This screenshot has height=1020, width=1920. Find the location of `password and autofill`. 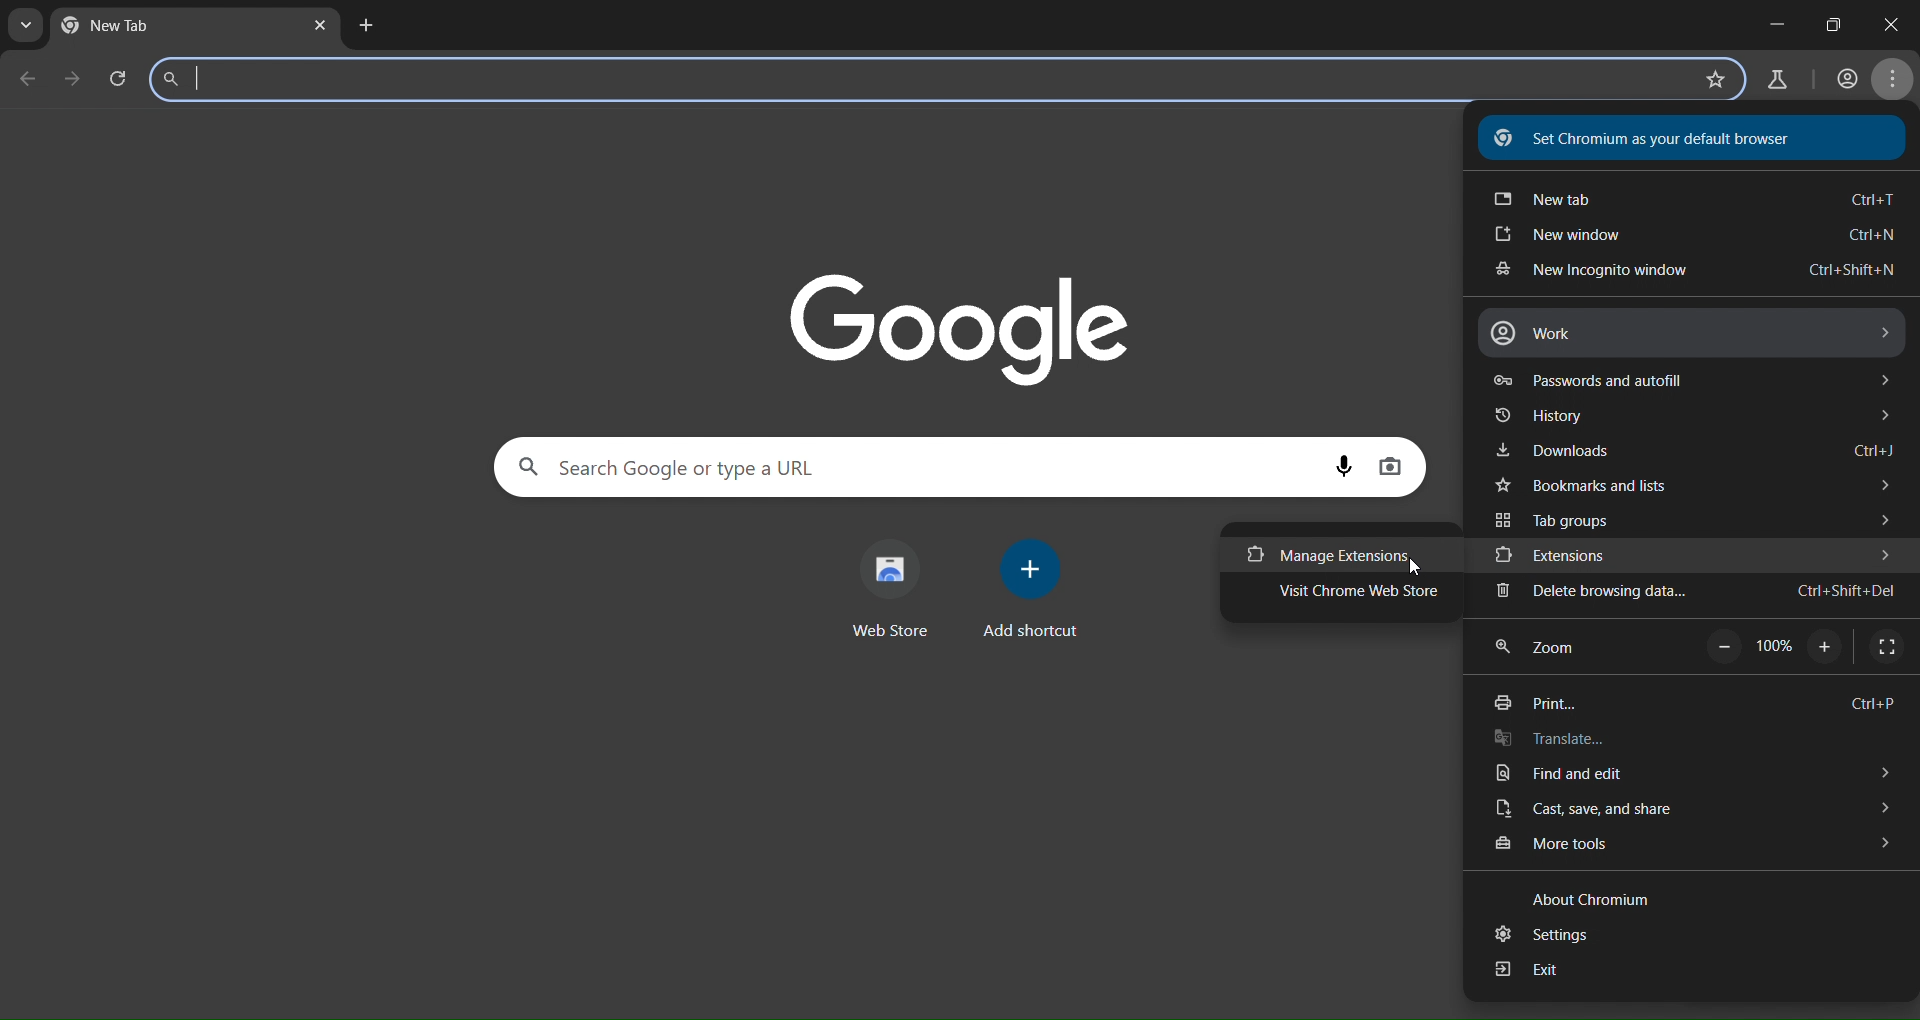

password and autofill is located at coordinates (1690, 380).